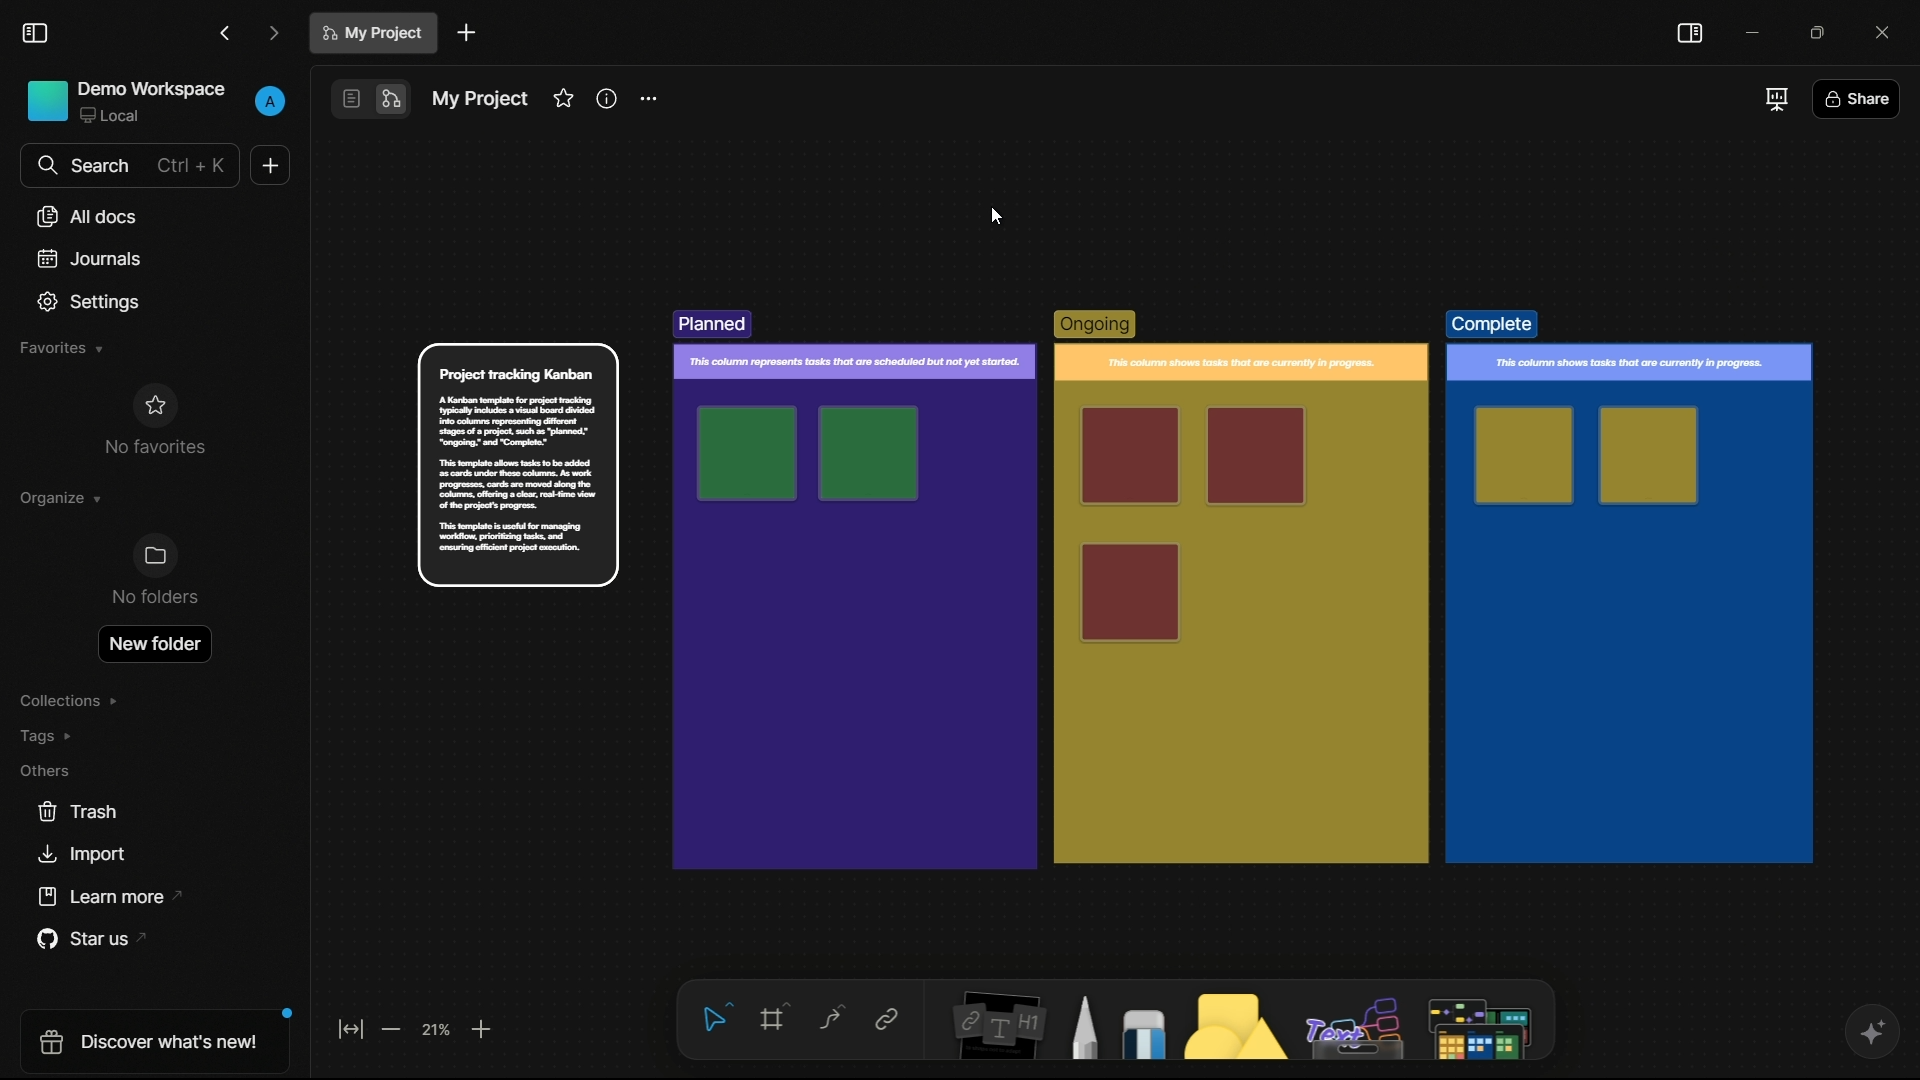 Image resolution: width=1920 pixels, height=1080 pixels. I want to click on demo workspace, so click(127, 103).